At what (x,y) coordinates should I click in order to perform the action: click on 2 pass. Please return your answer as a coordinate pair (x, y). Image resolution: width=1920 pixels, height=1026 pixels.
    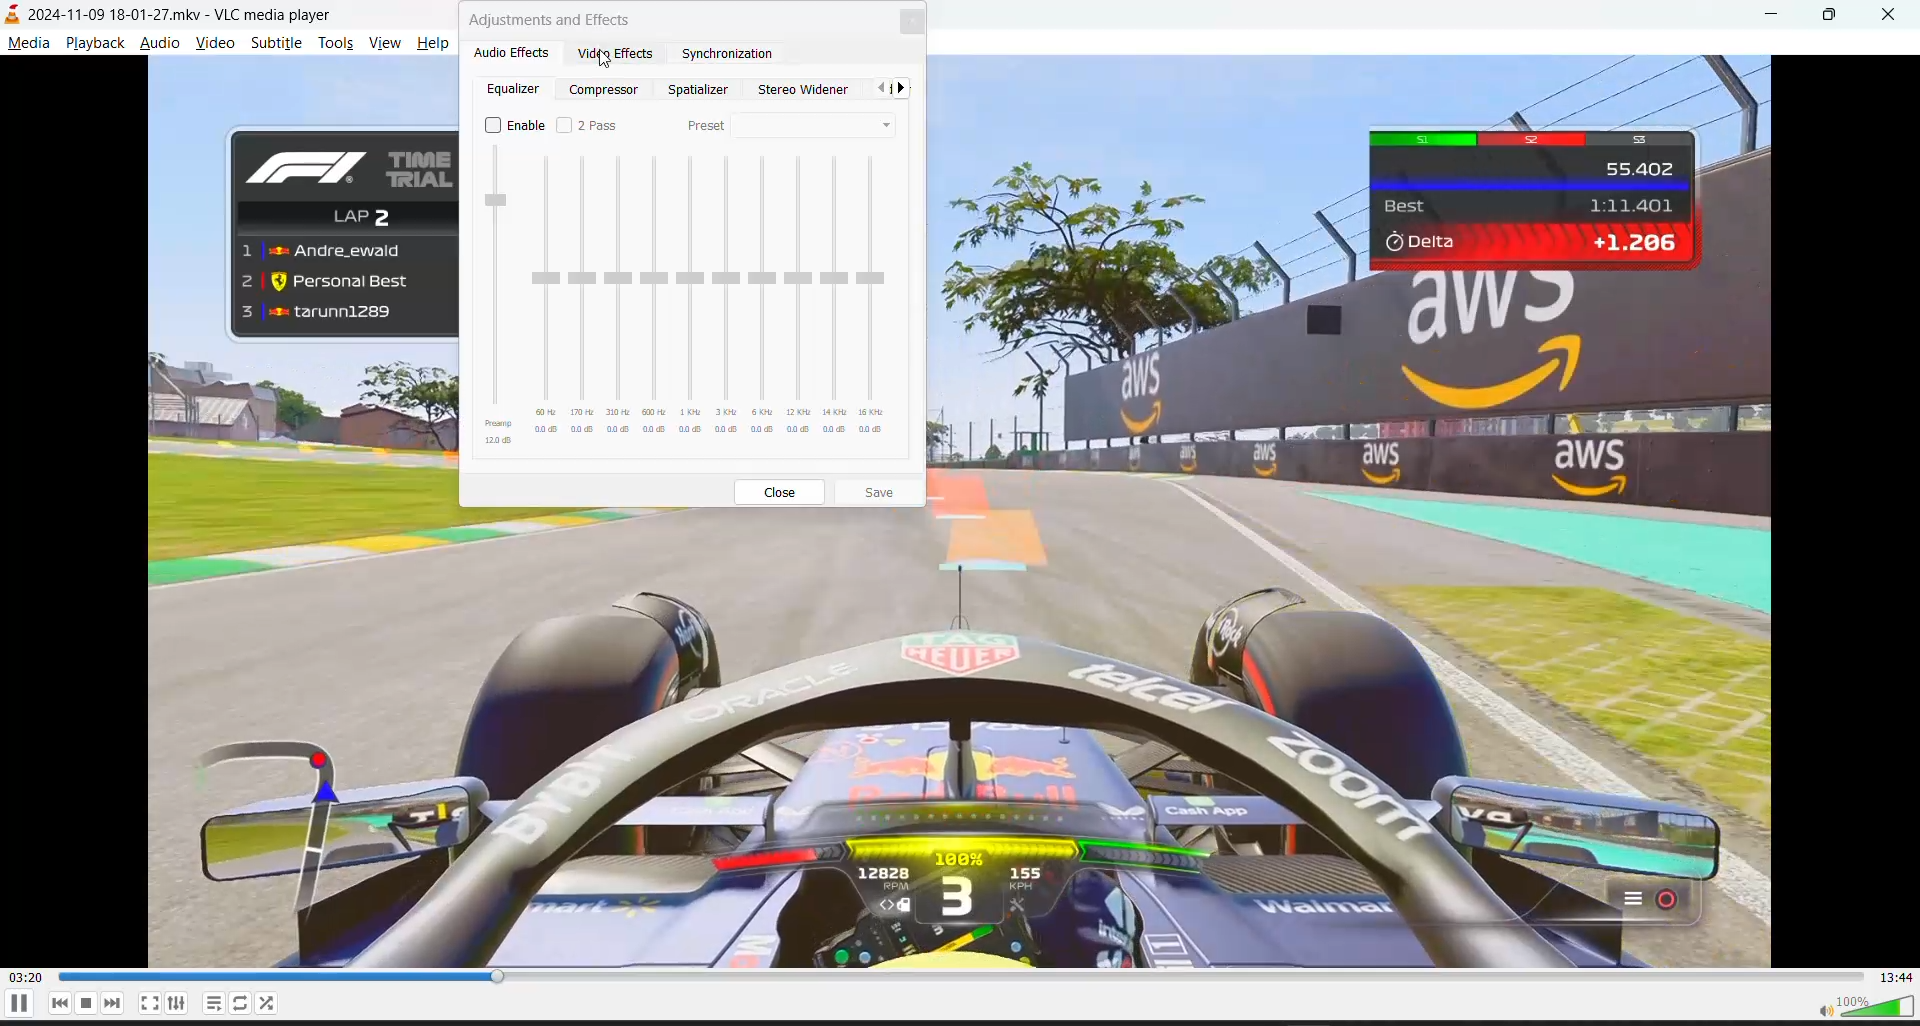
    Looking at the image, I should click on (590, 126).